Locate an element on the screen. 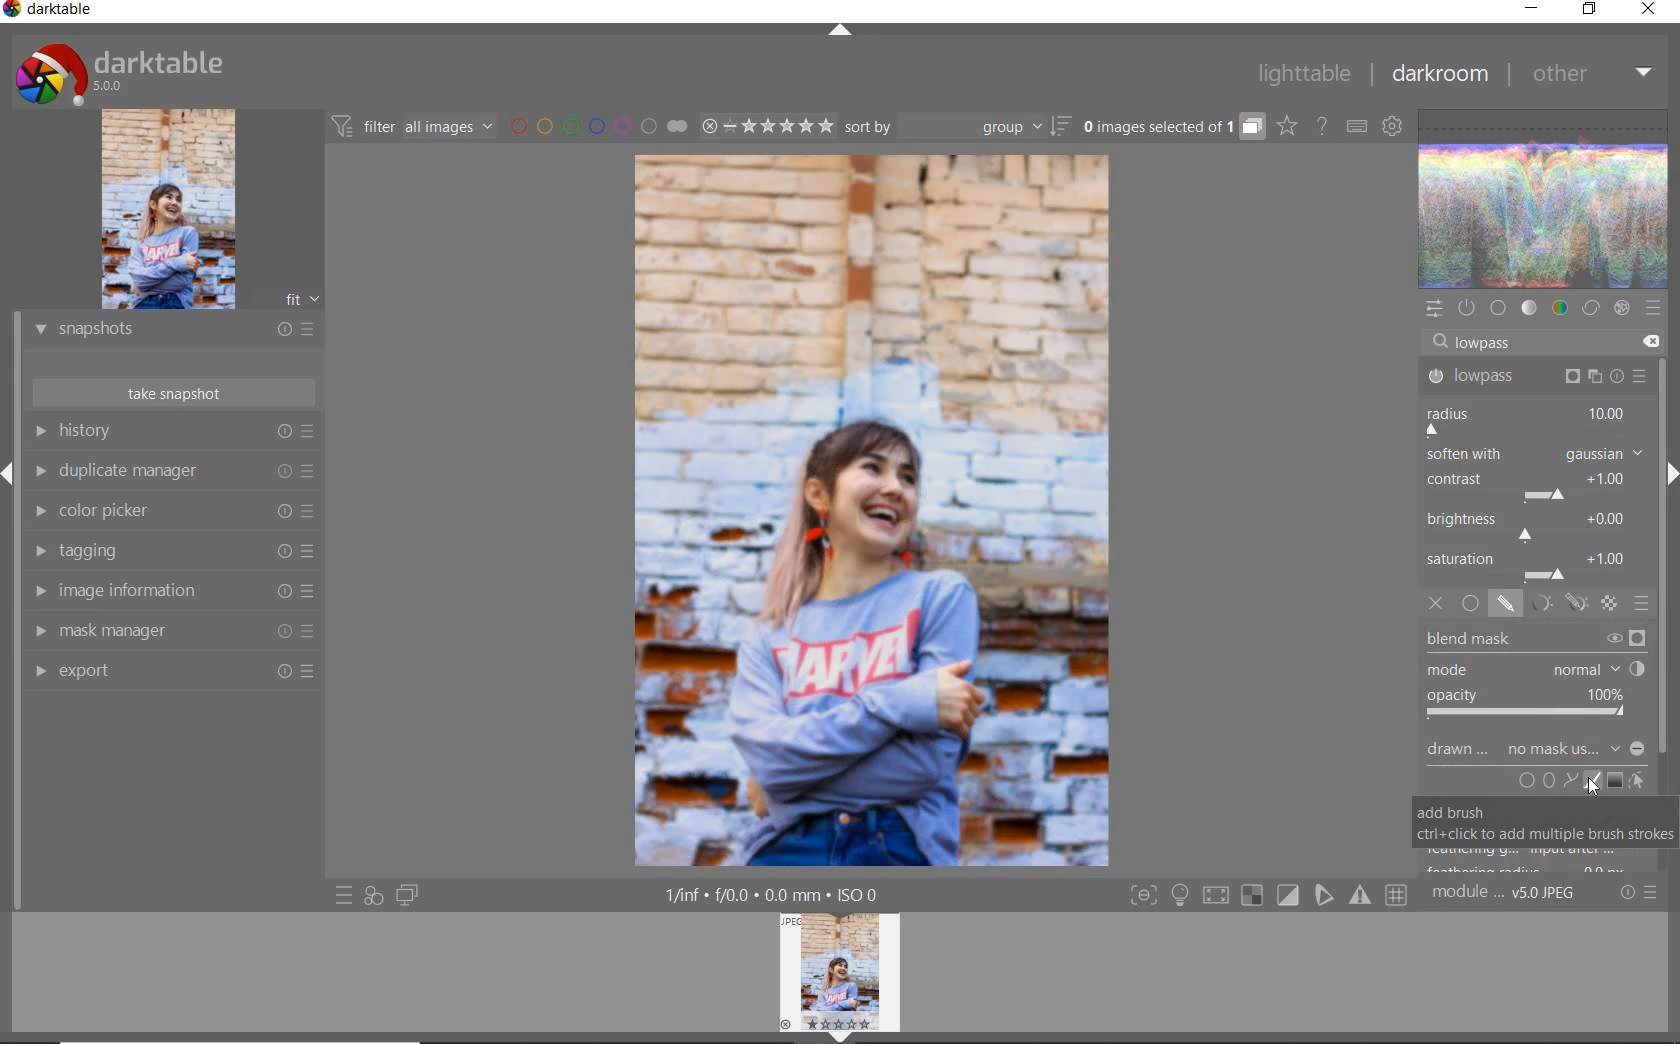  close is located at coordinates (1648, 11).